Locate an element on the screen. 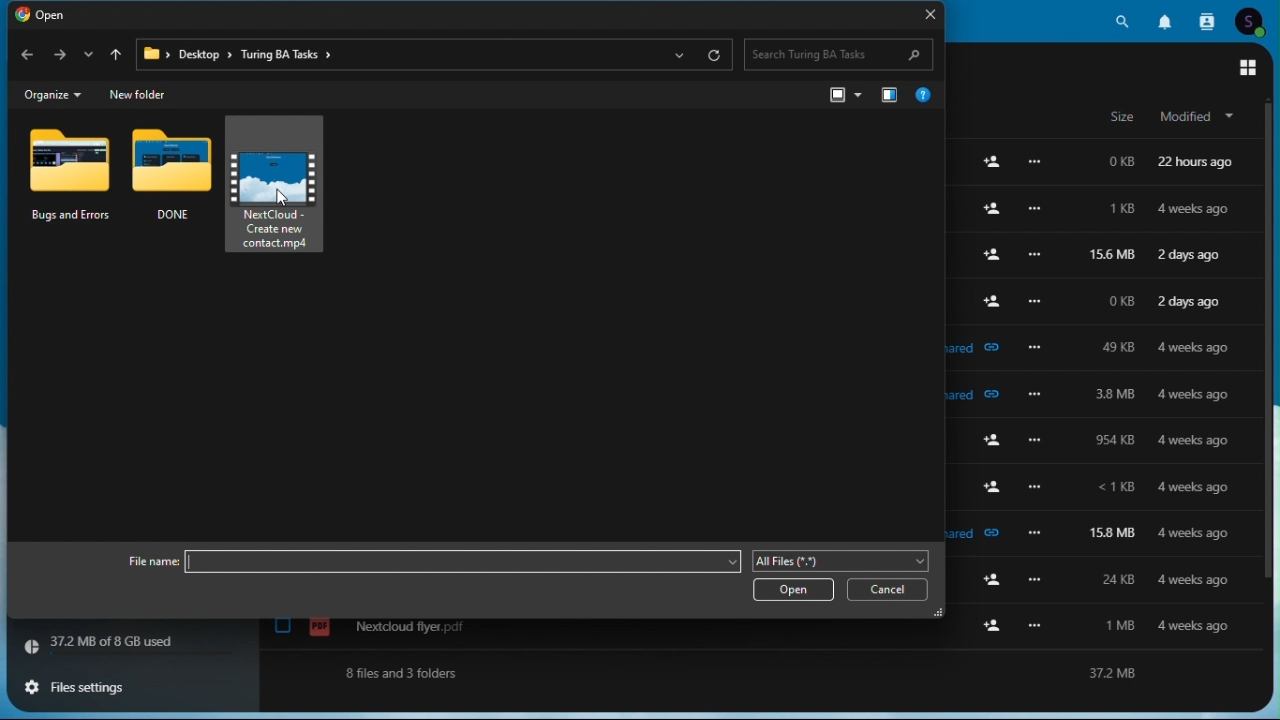  up is located at coordinates (114, 50).